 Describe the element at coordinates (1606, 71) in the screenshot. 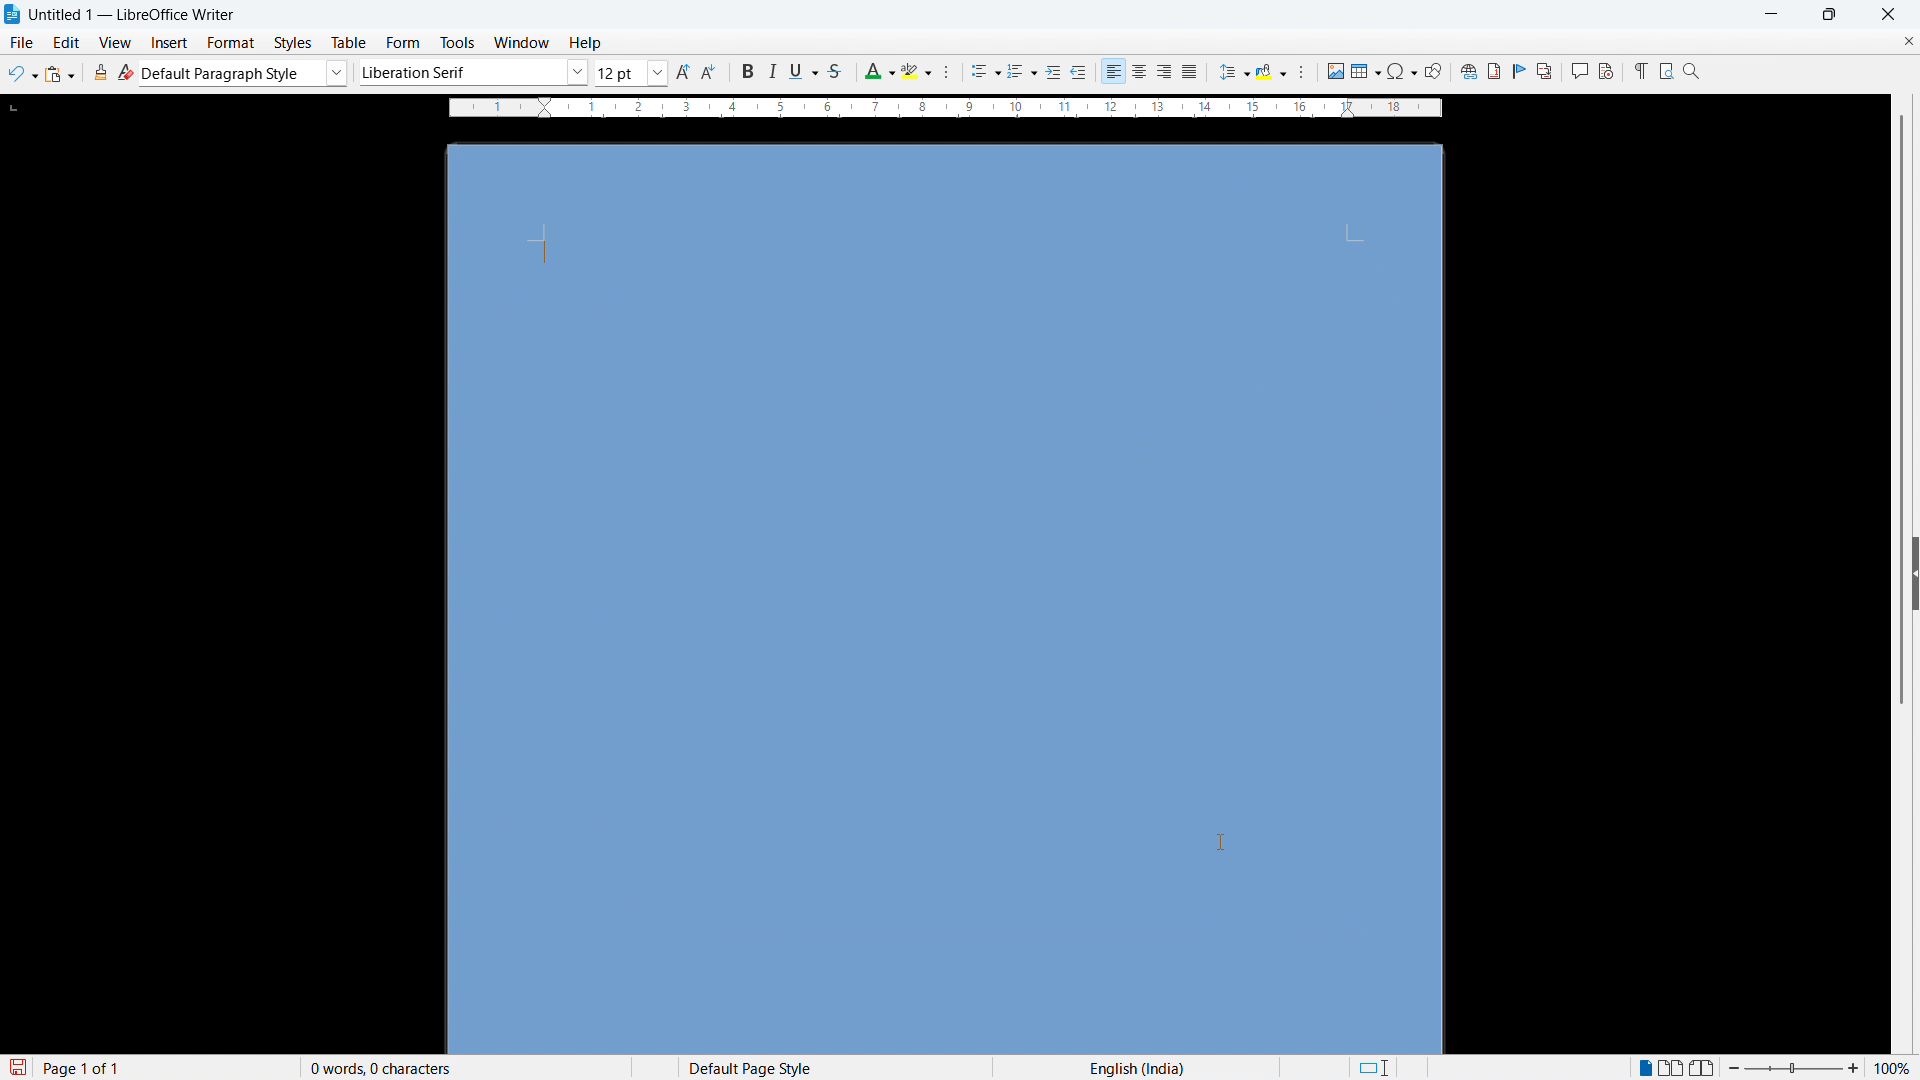

I see `Record track changes ` at that location.